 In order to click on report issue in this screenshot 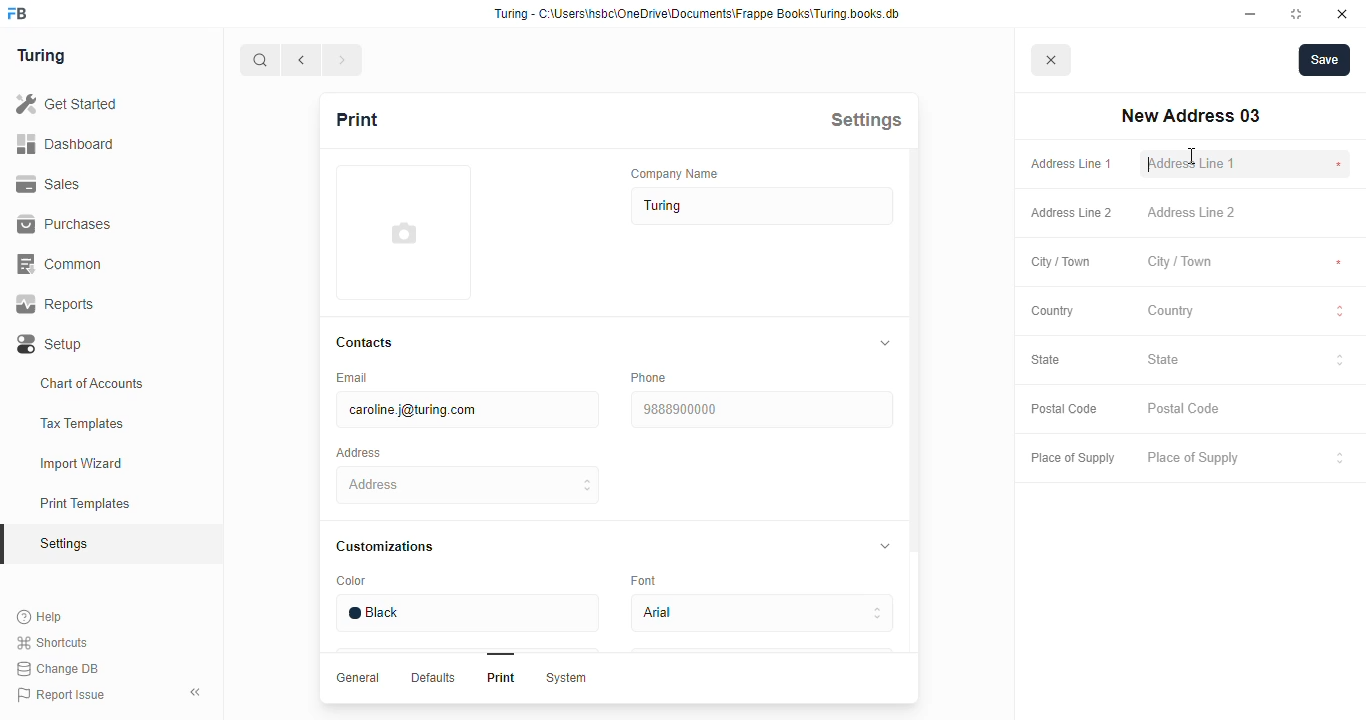, I will do `click(61, 695)`.